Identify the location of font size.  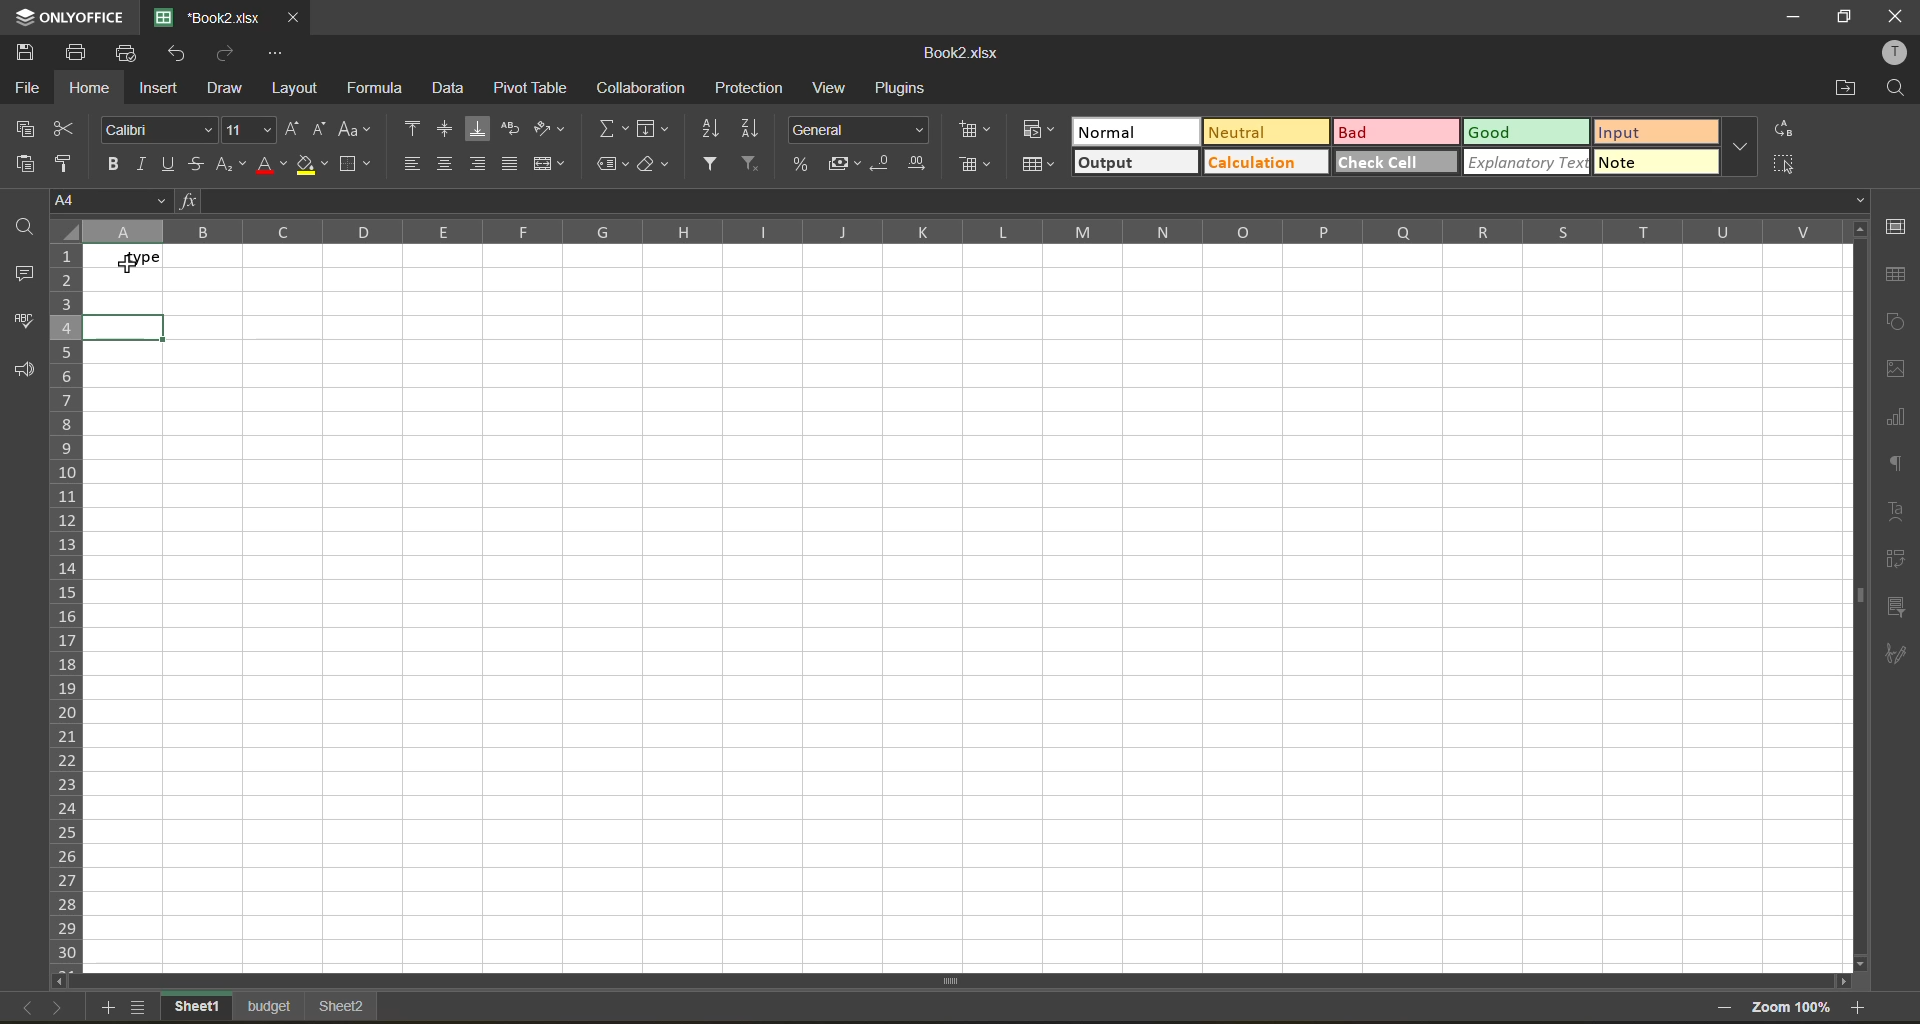
(250, 129).